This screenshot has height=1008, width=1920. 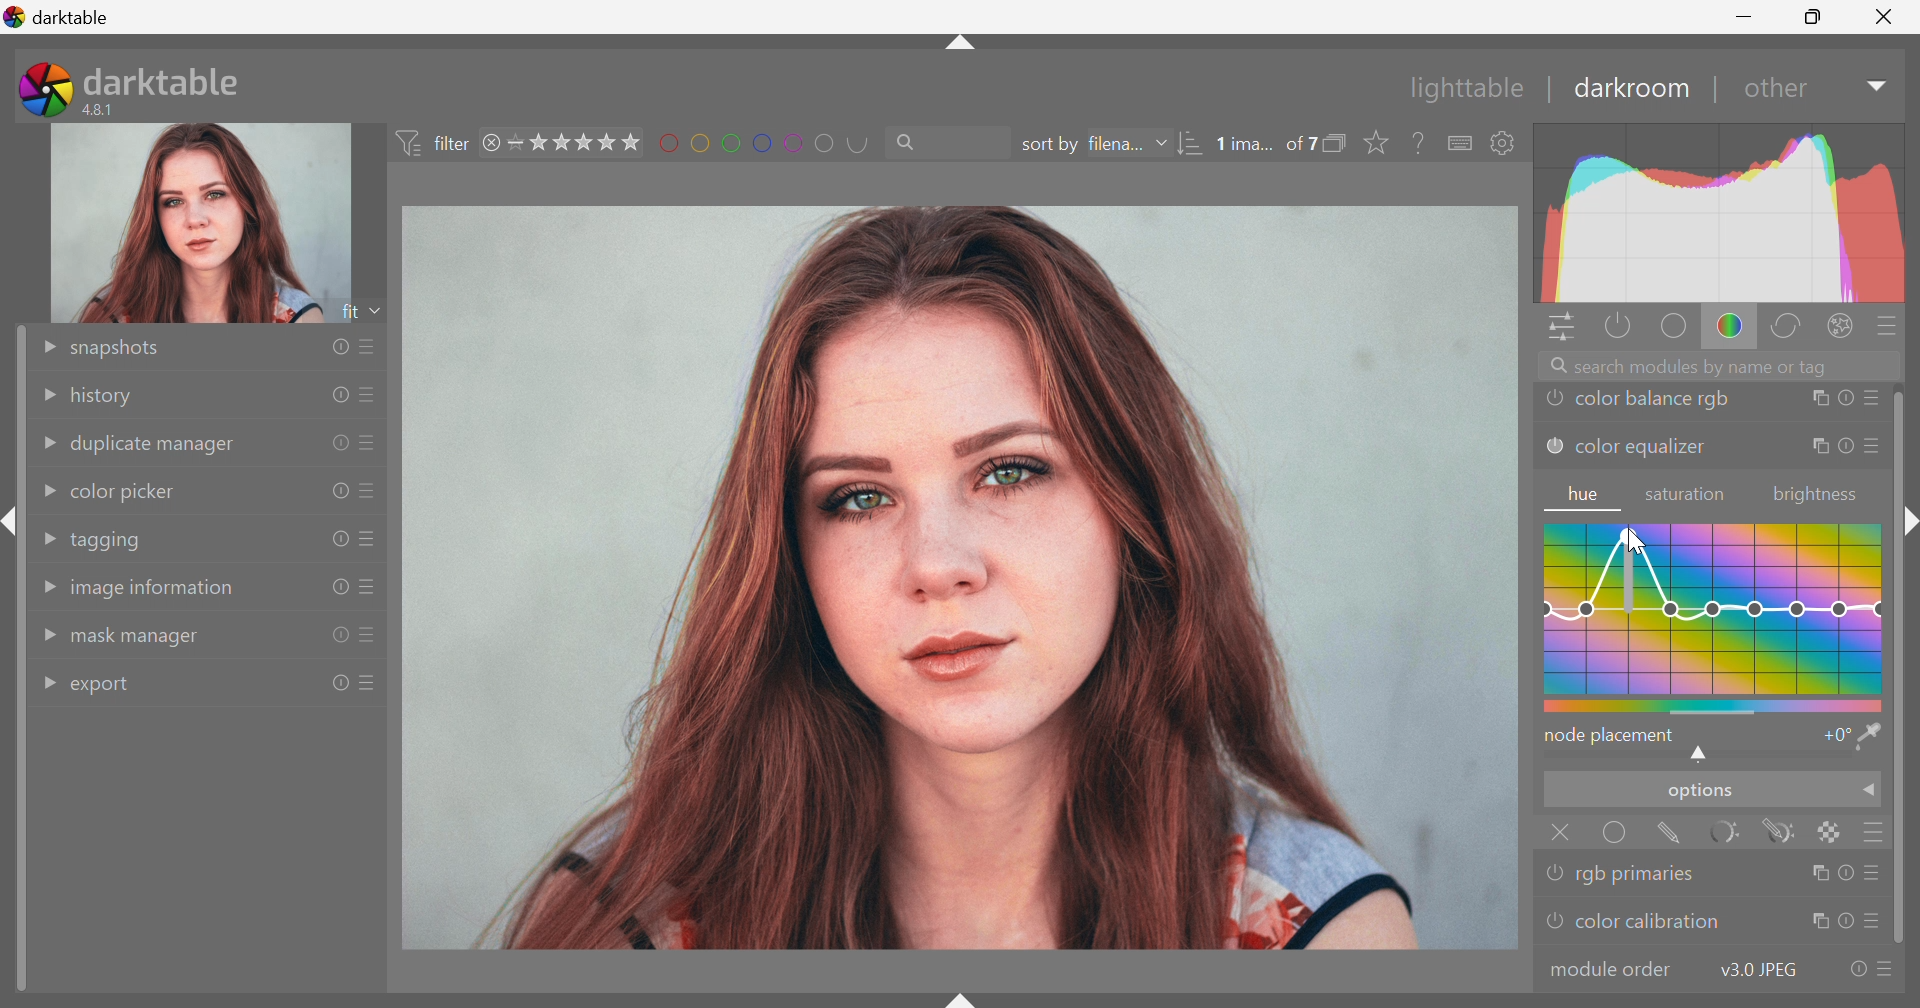 I want to click on multiple instance actions, so click(x=1815, y=873).